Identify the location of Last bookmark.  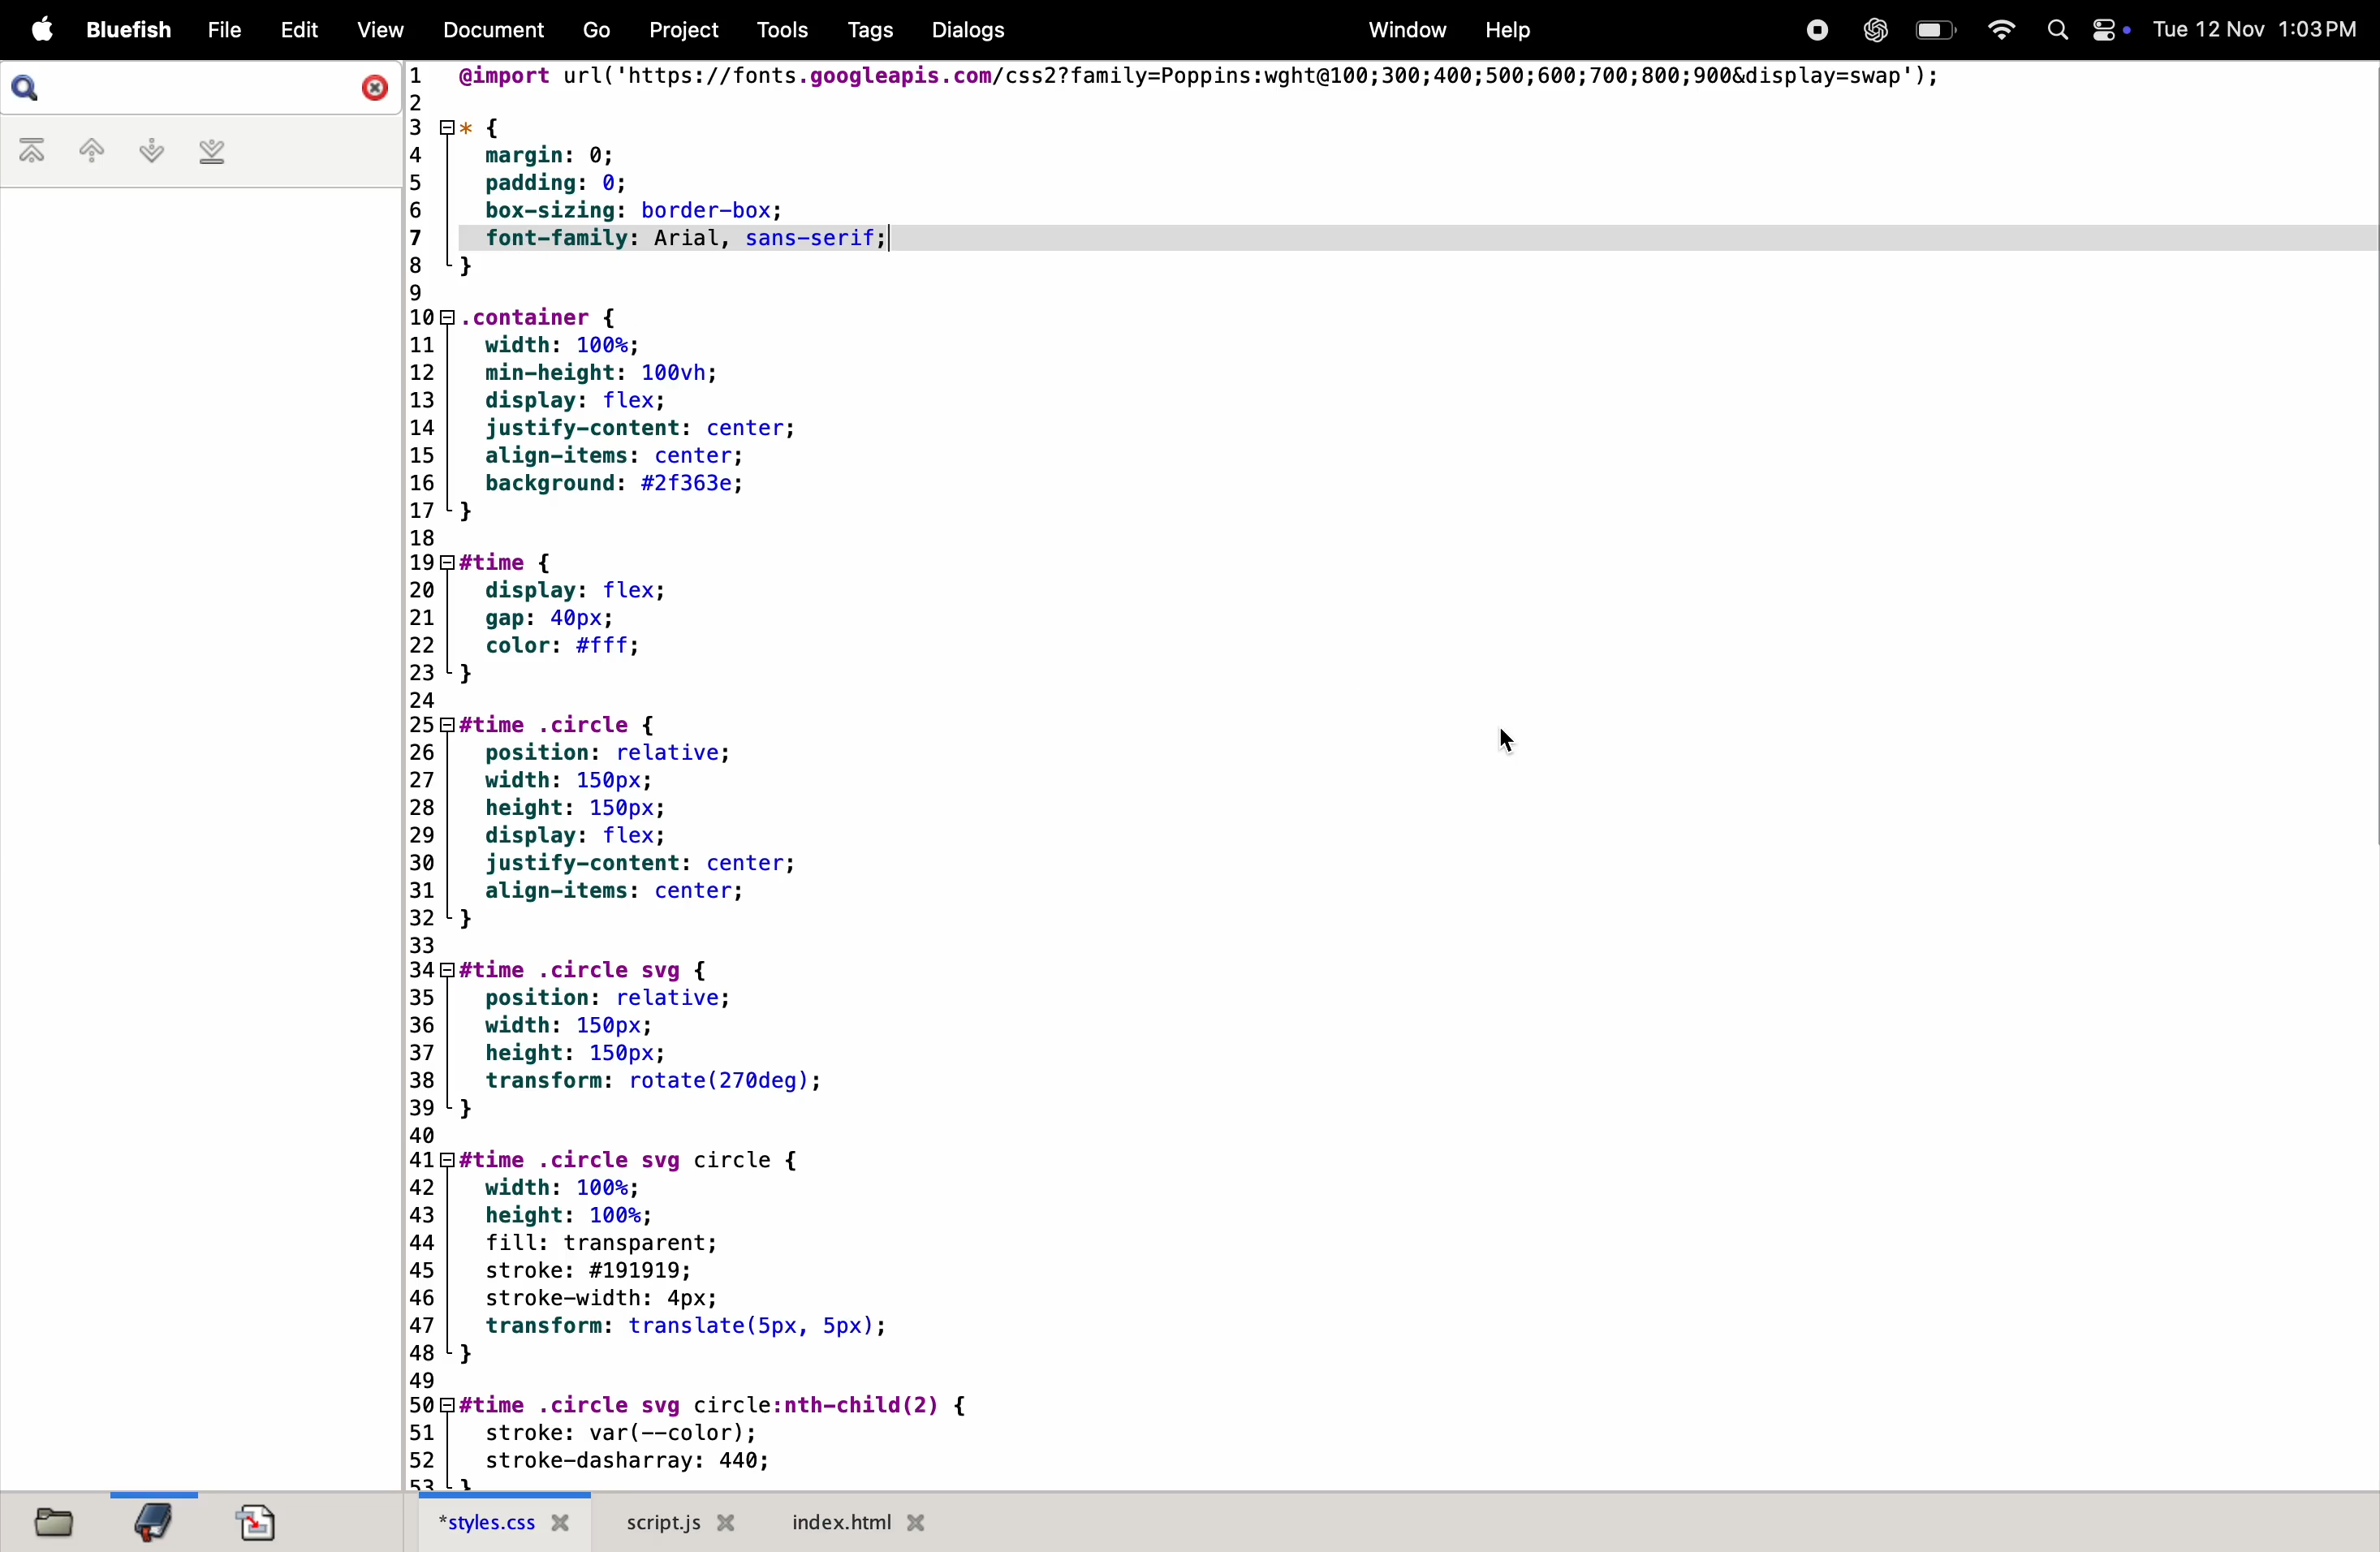
(216, 152).